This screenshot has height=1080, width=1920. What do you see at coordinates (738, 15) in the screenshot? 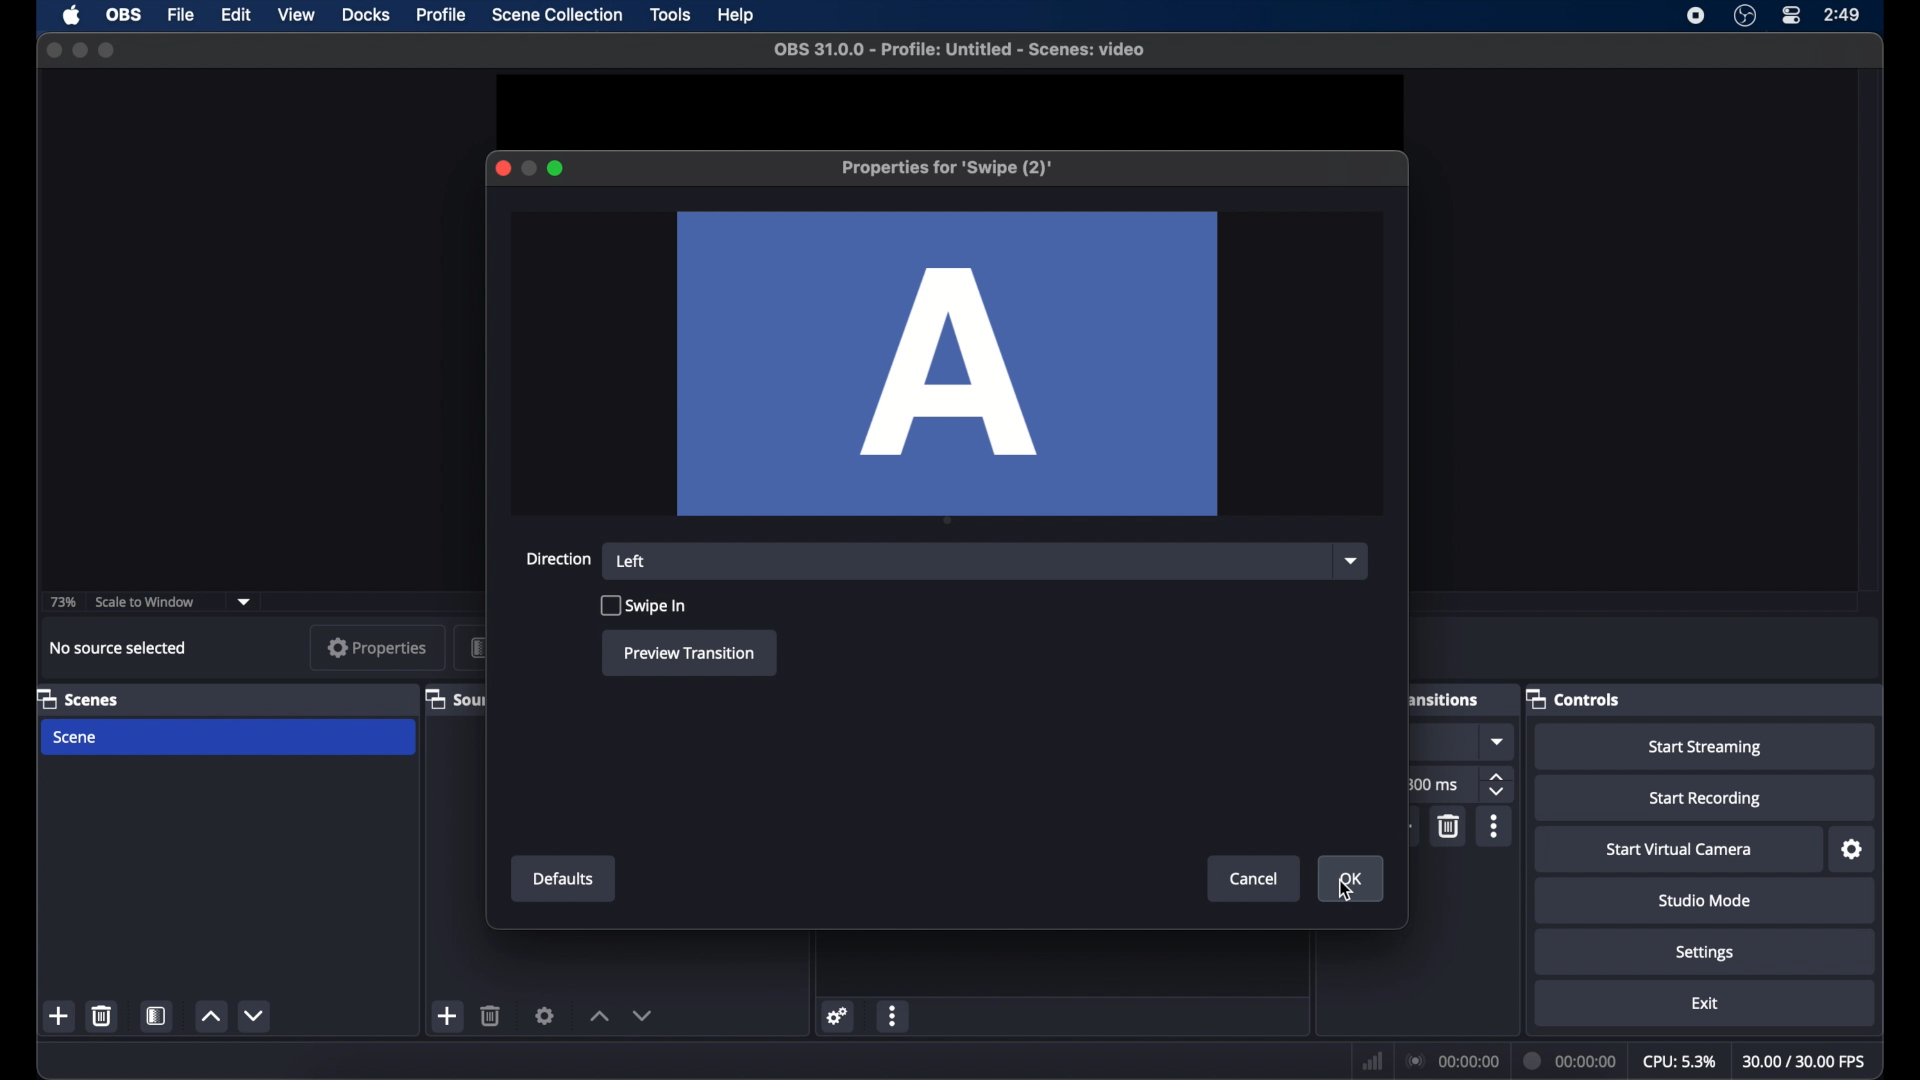
I see `help` at bounding box center [738, 15].